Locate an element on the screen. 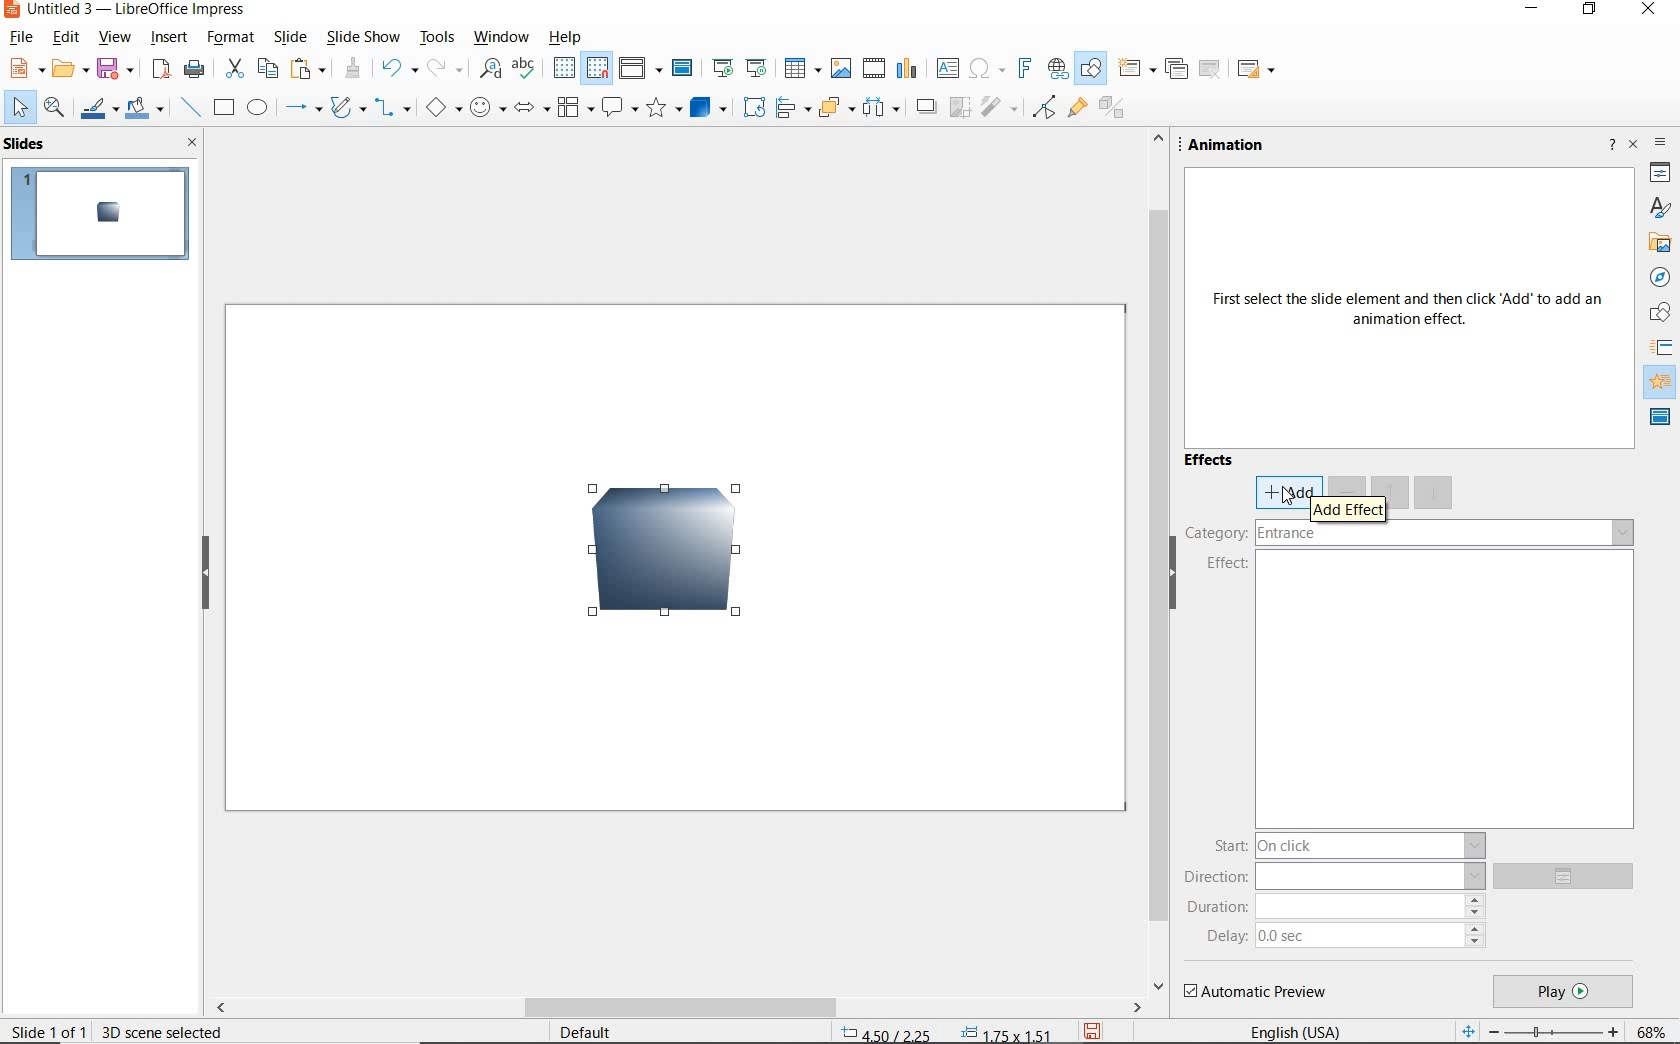 This screenshot has height=1044, width=1680. scrollbar is located at coordinates (678, 1009).